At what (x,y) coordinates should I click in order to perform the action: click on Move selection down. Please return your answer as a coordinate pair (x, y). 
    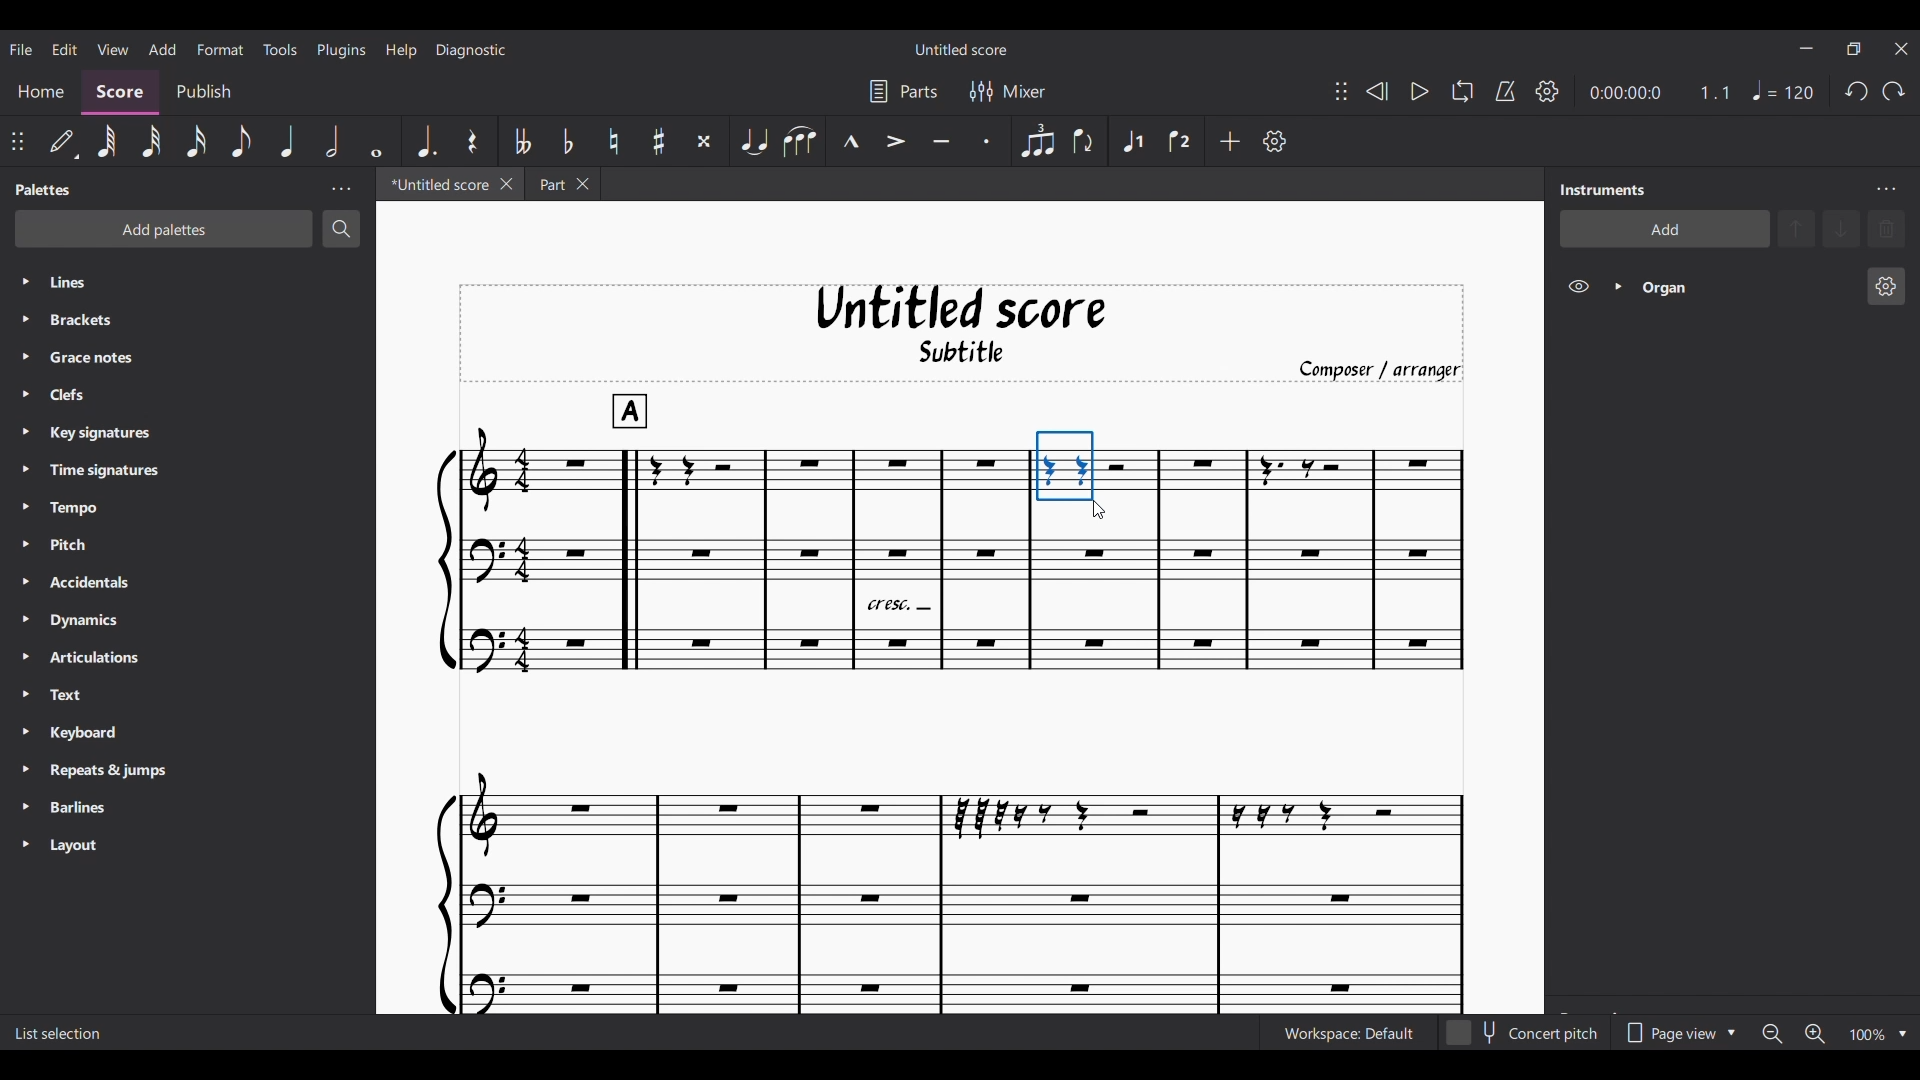
    Looking at the image, I should click on (1841, 229).